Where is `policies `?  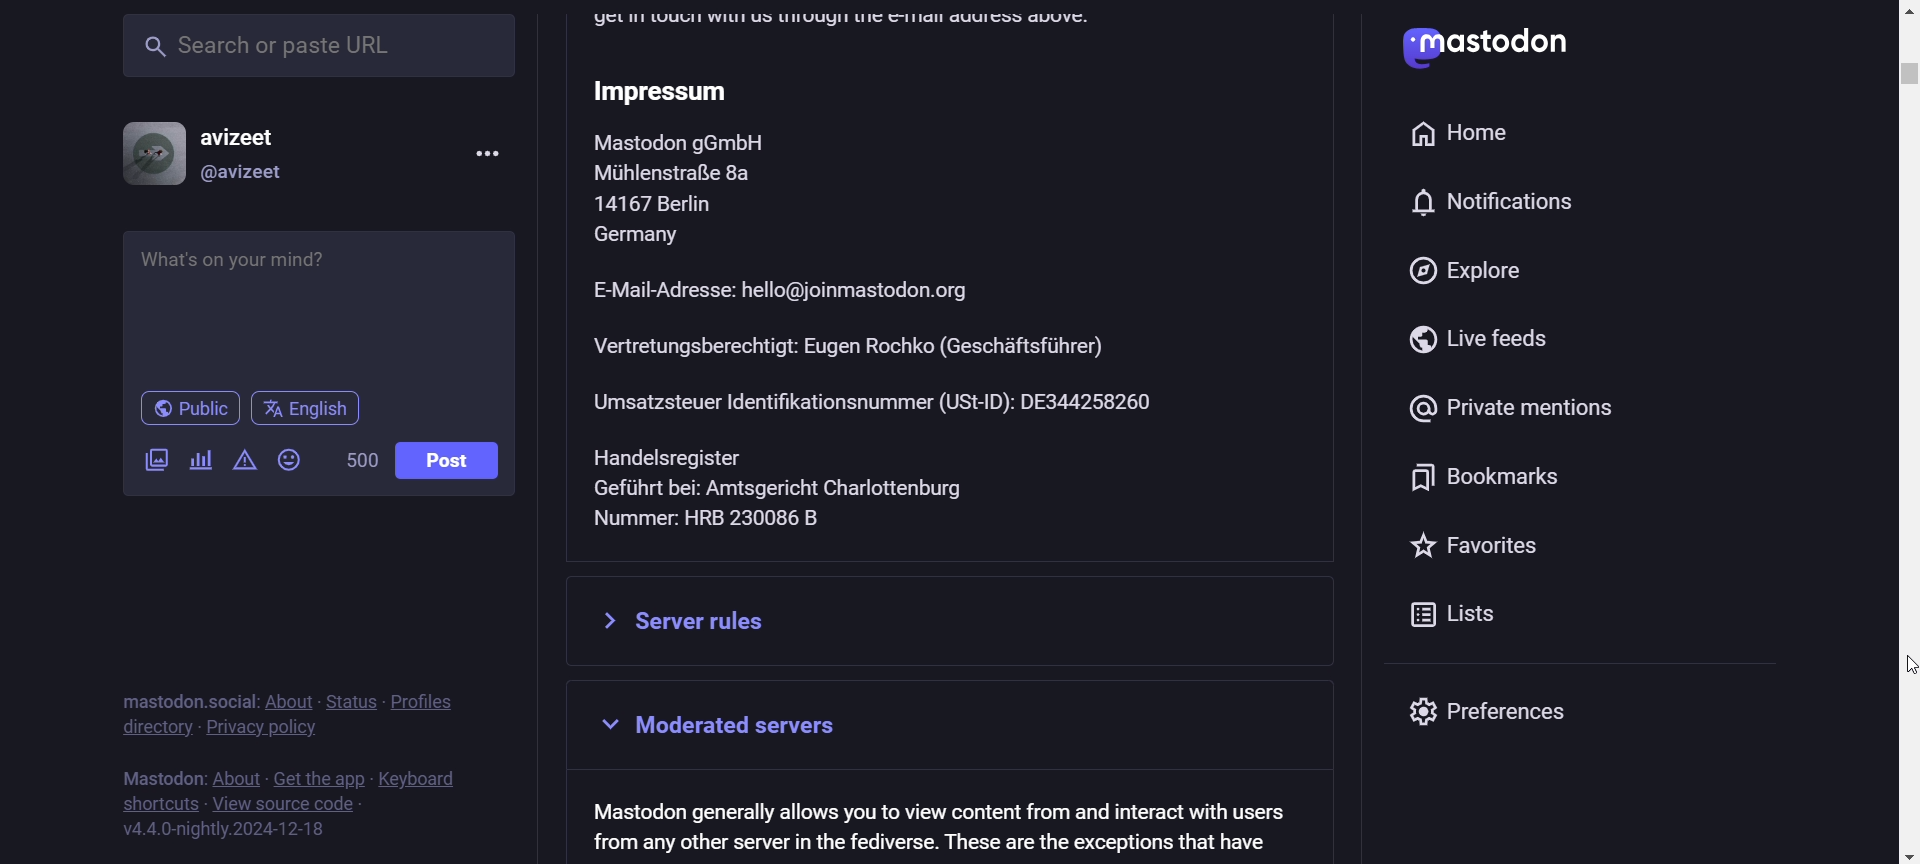
policies  is located at coordinates (434, 691).